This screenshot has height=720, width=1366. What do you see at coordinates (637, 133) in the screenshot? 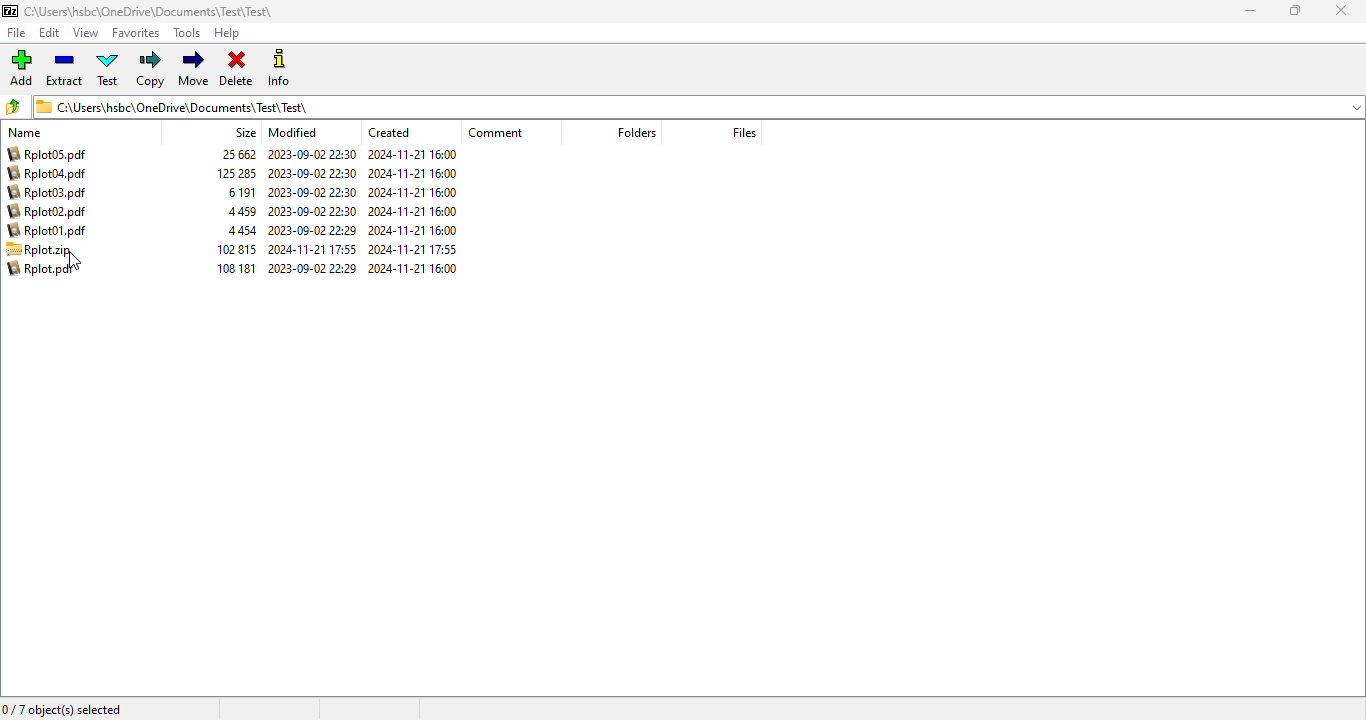
I see `folders` at bounding box center [637, 133].